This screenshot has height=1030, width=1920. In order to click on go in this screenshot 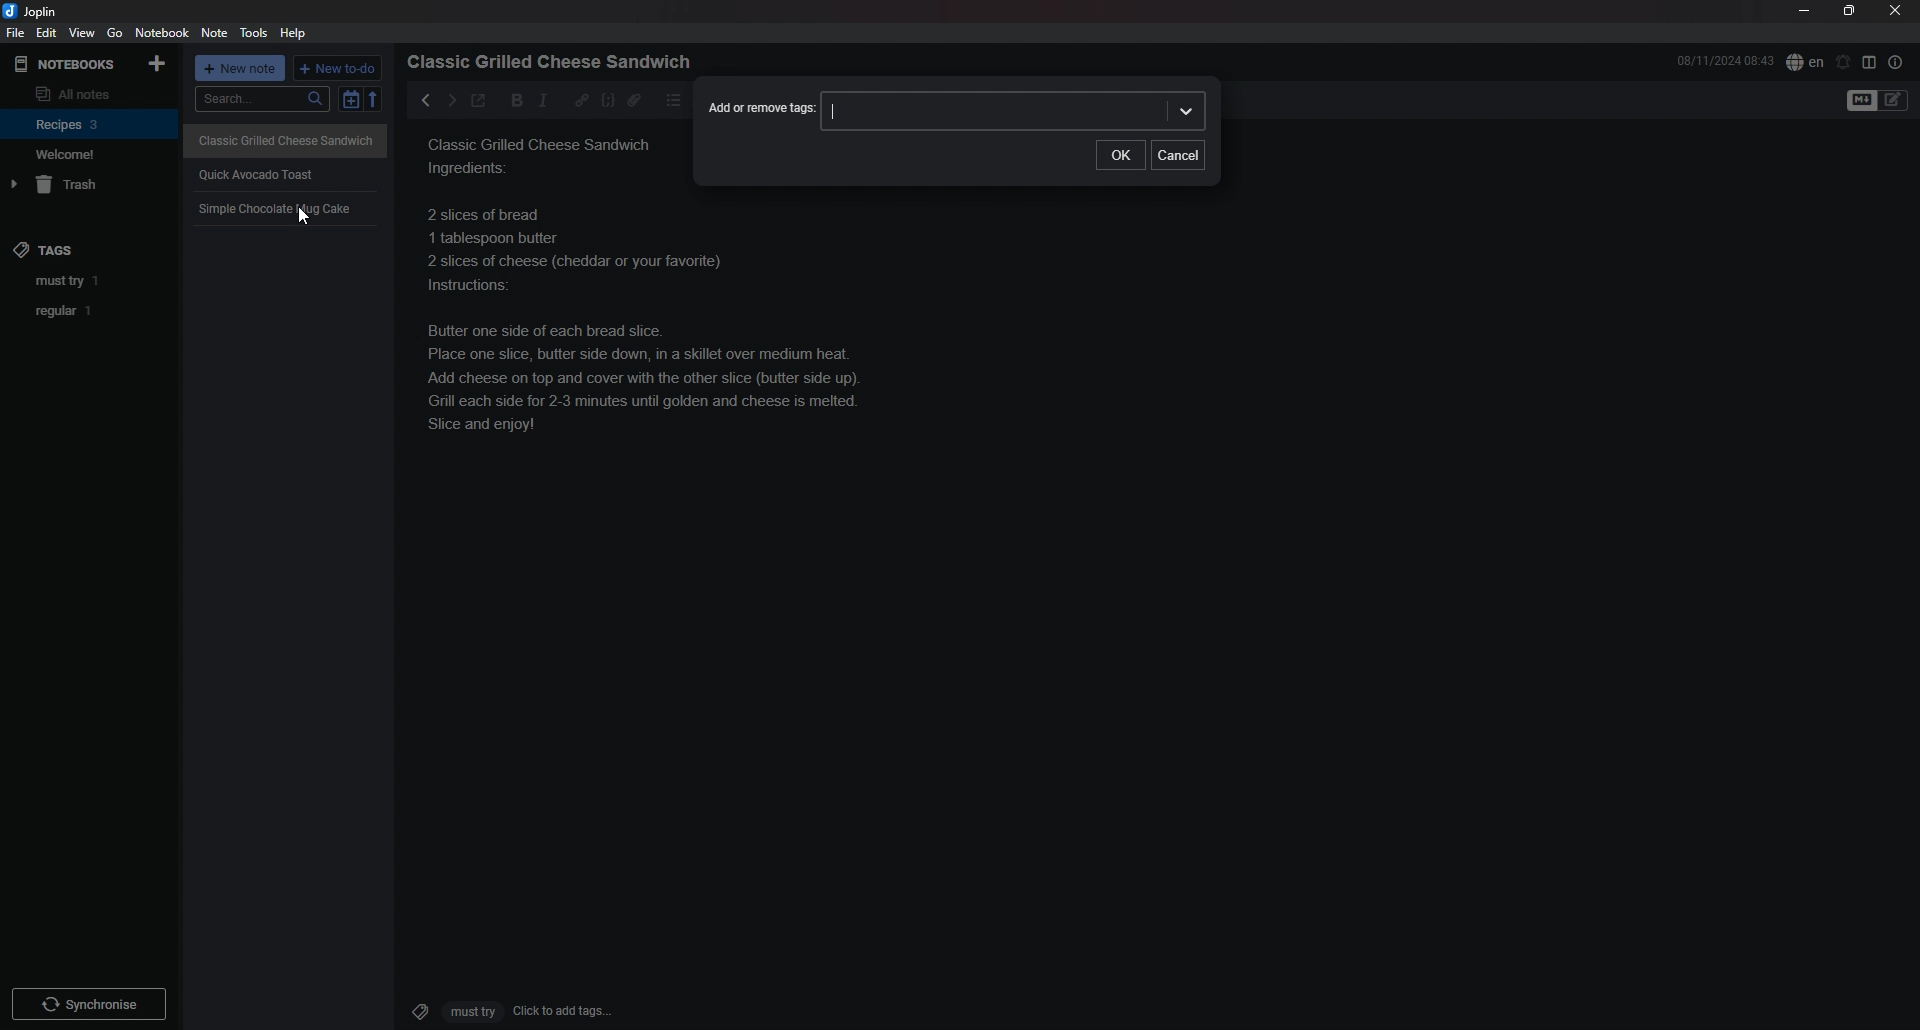, I will do `click(116, 32)`.